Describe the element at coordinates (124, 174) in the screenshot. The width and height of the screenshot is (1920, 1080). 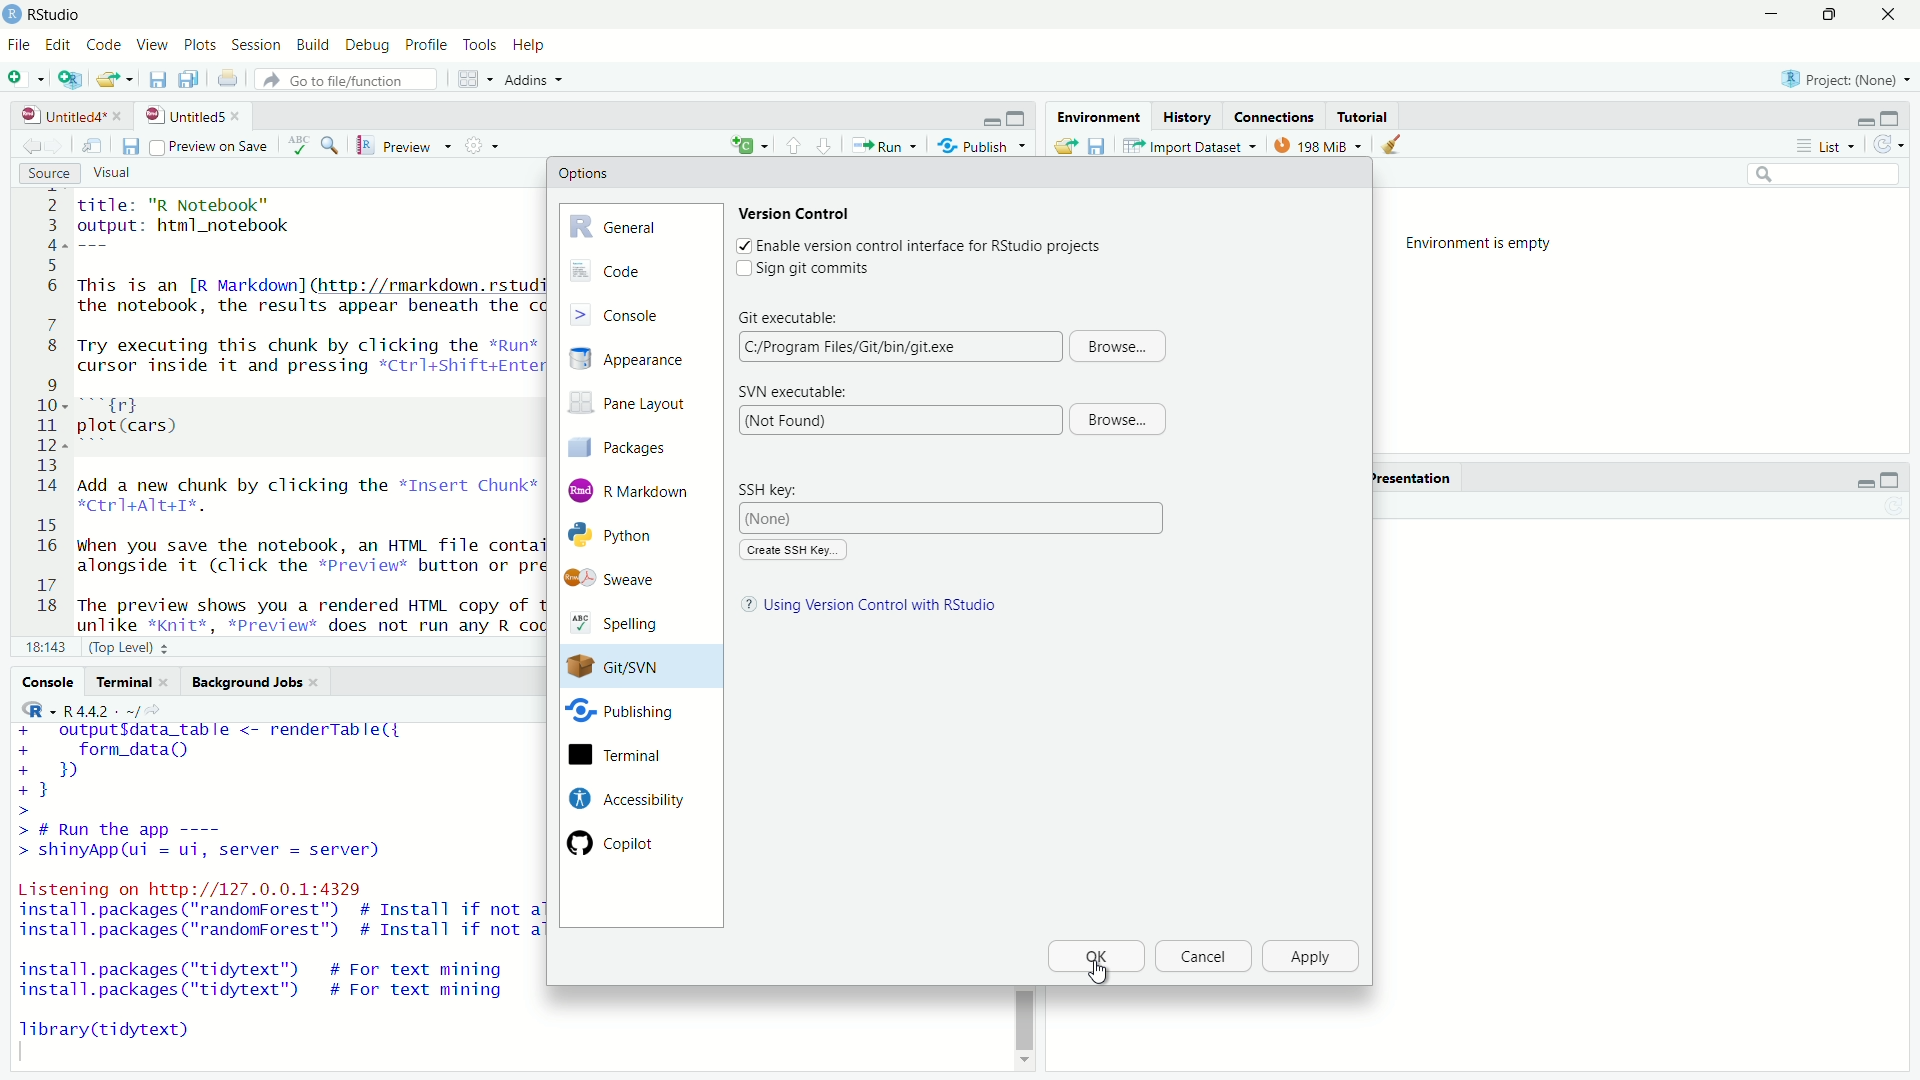
I see `Visual` at that location.